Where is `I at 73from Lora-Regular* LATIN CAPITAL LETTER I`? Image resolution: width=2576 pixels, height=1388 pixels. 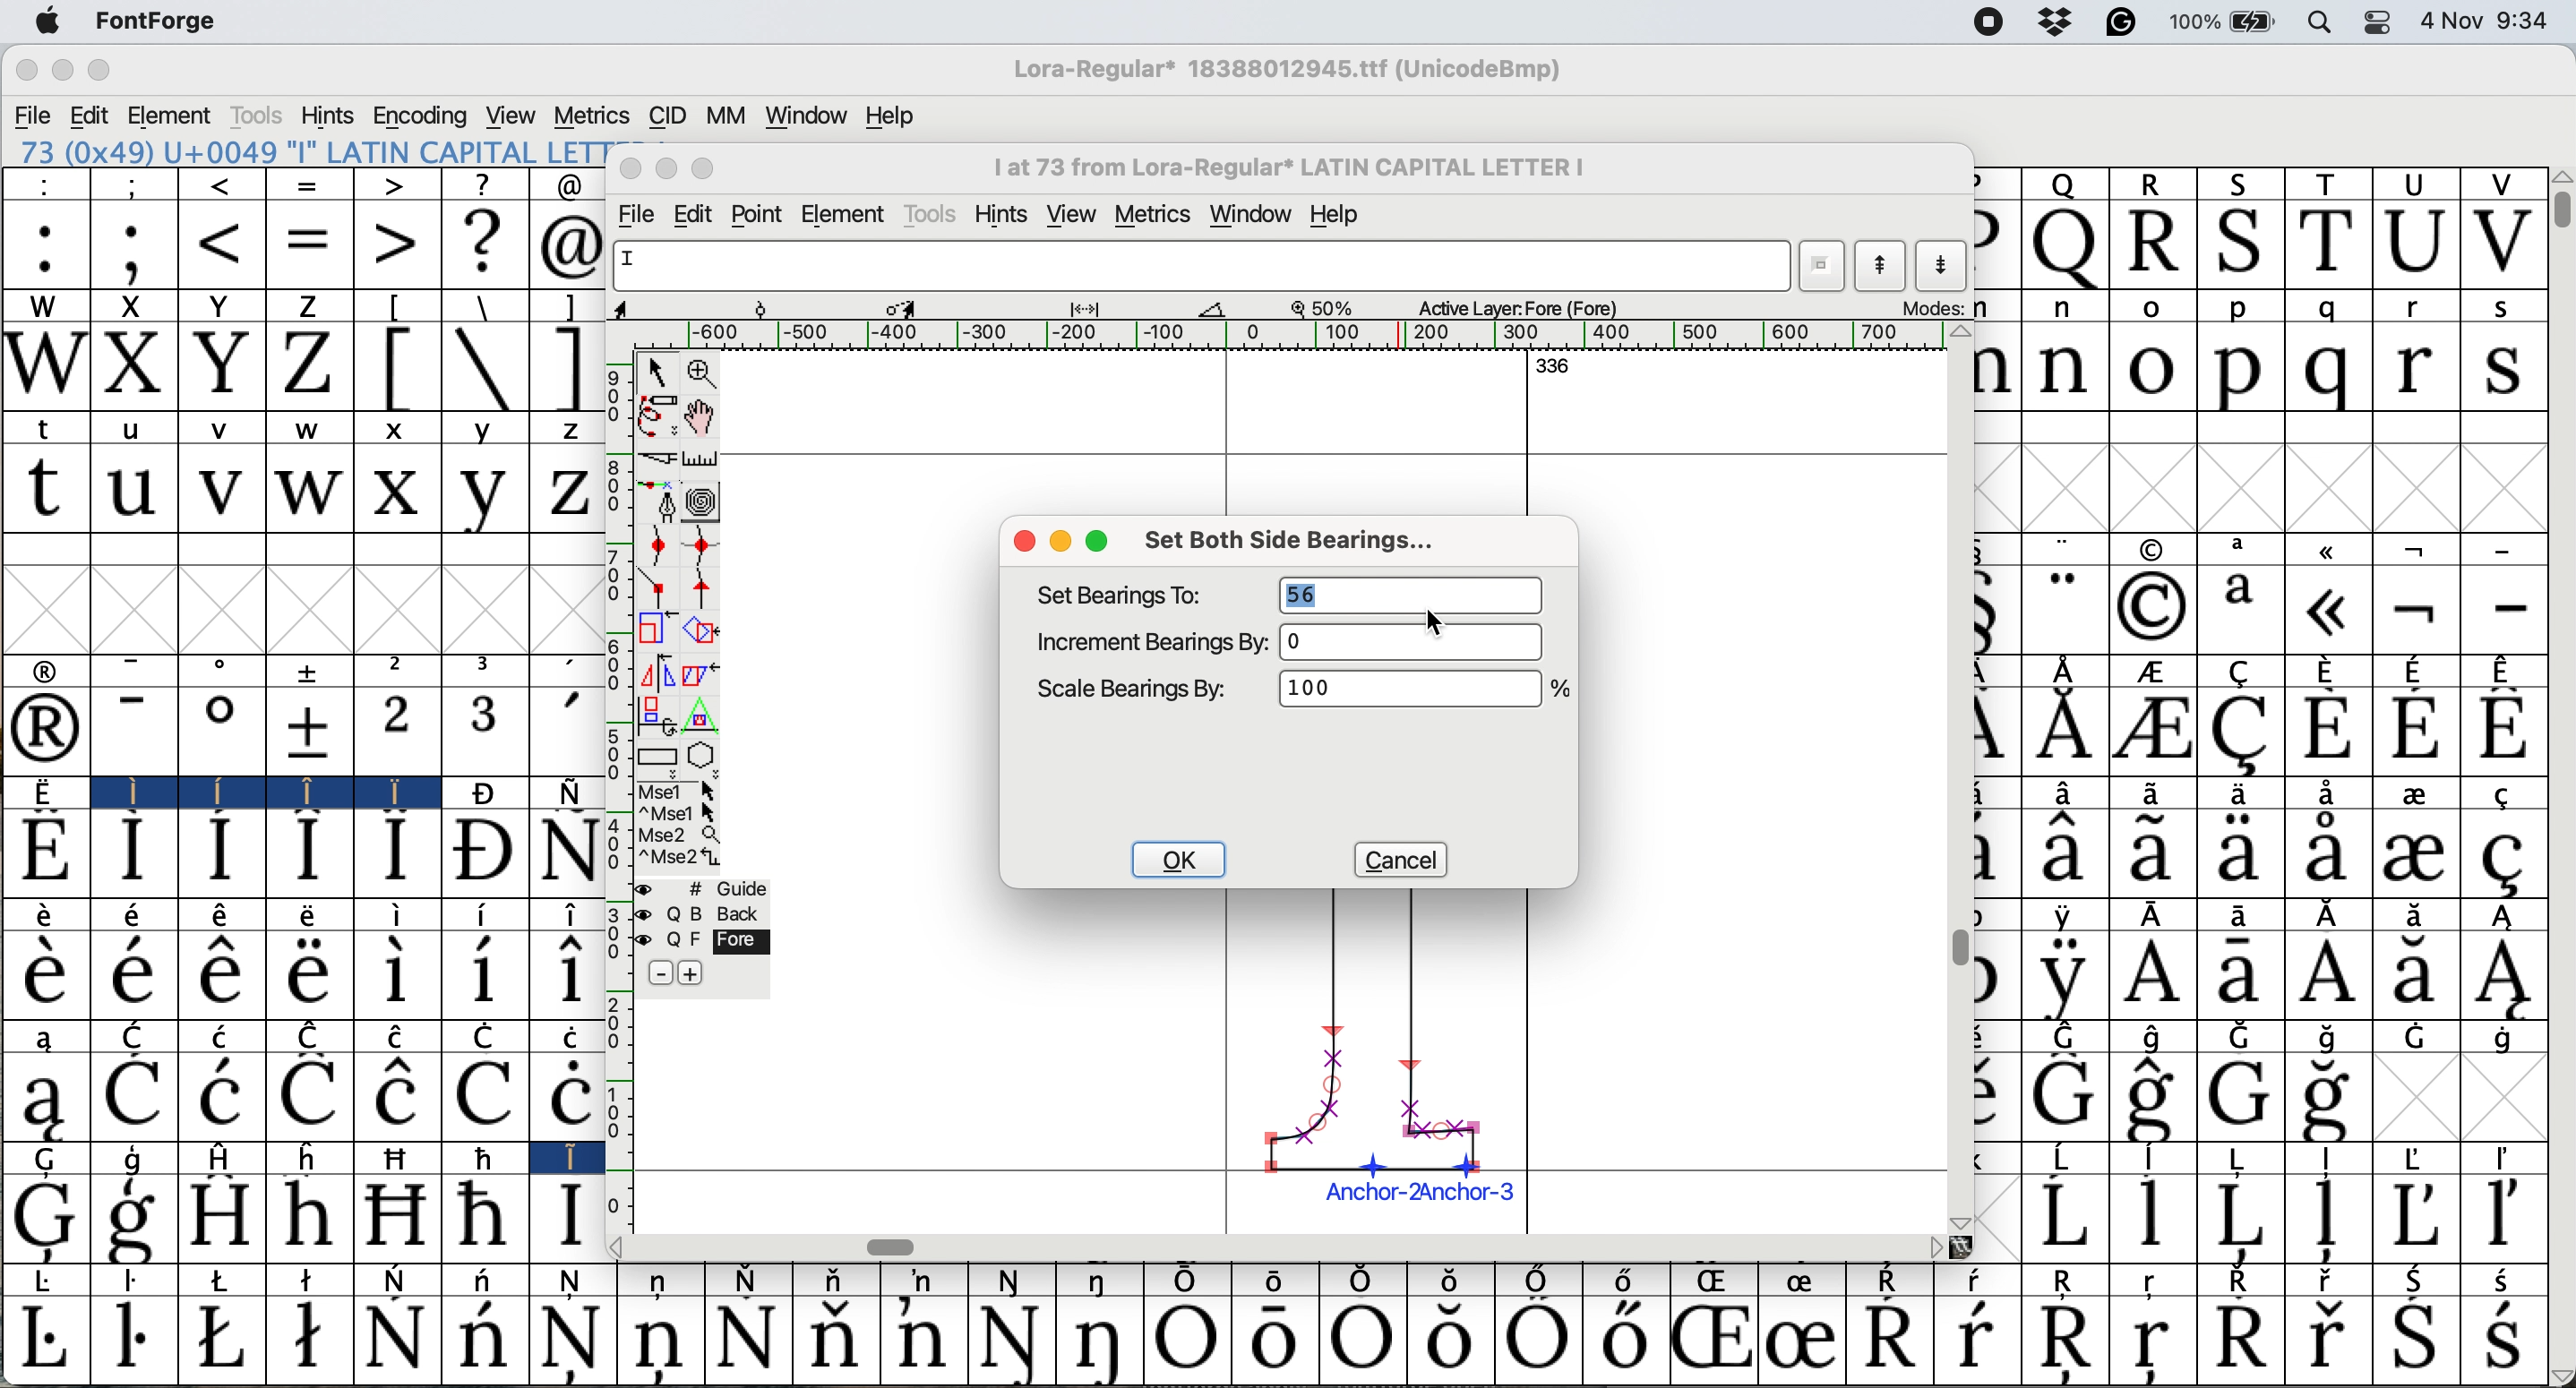
I at 73from Lora-Regular* LATIN CAPITAL LETTER I is located at coordinates (1301, 172).